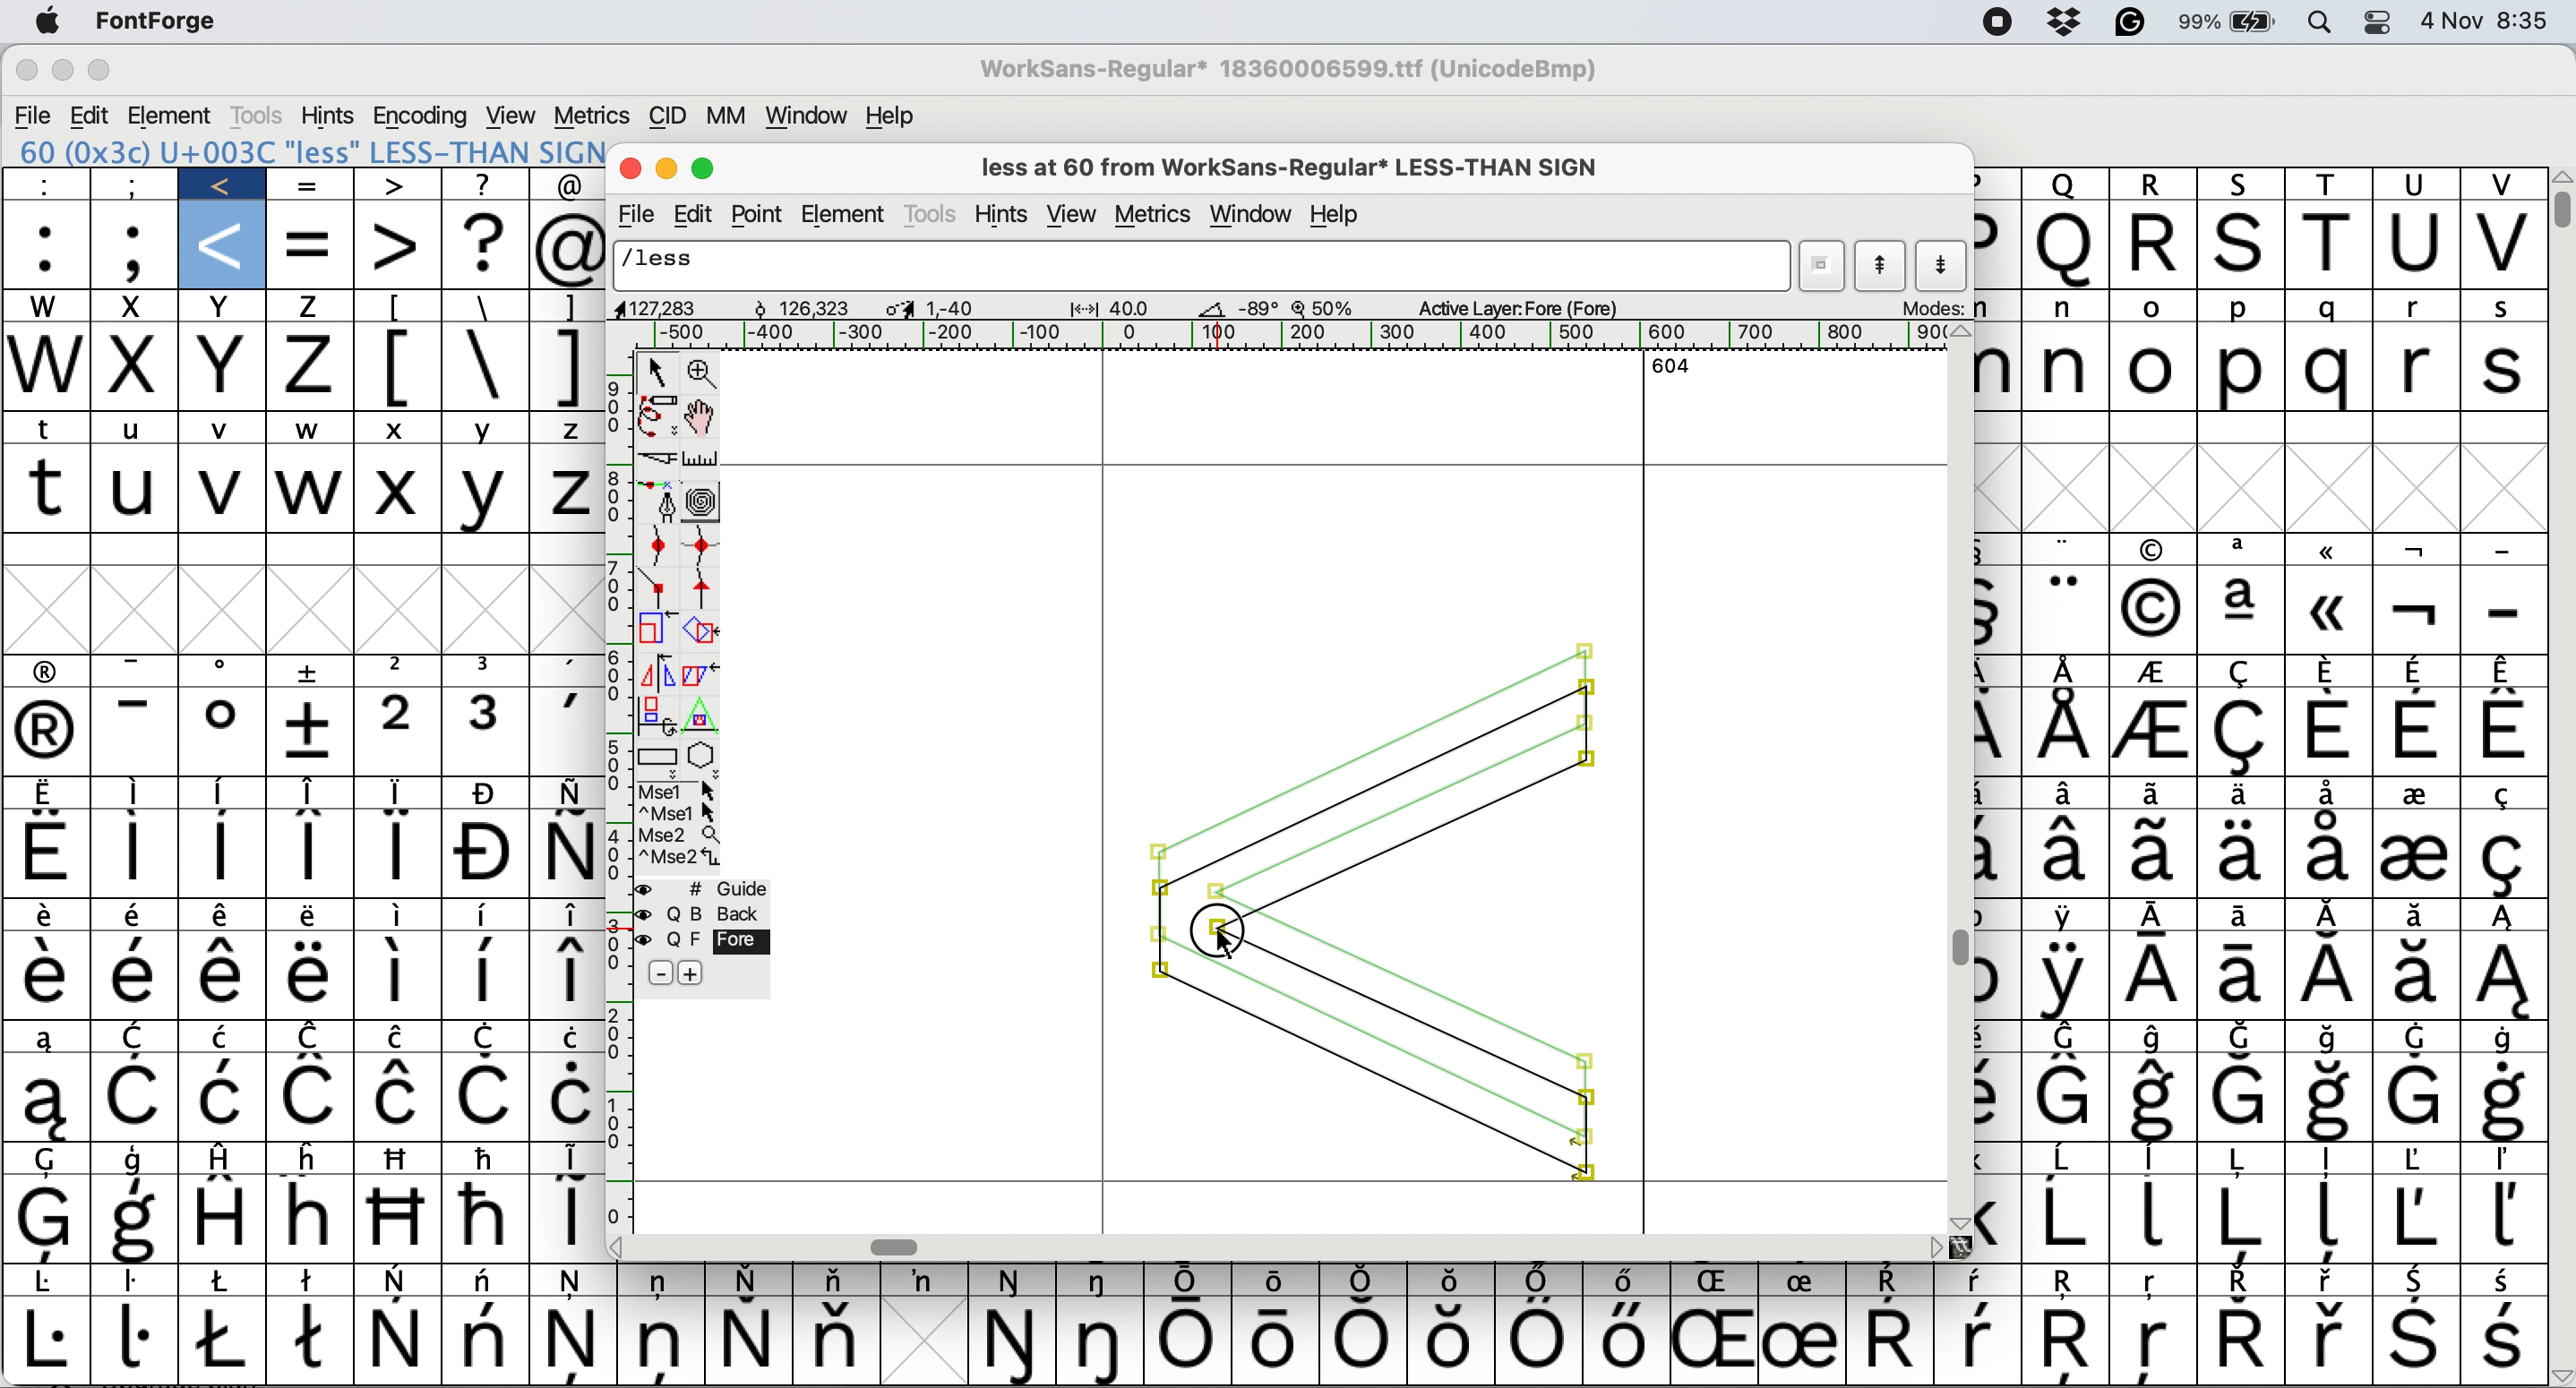 The width and height of the screenshot is (2576, 1388). I want to click on screen recorder, so click(1996, 25).